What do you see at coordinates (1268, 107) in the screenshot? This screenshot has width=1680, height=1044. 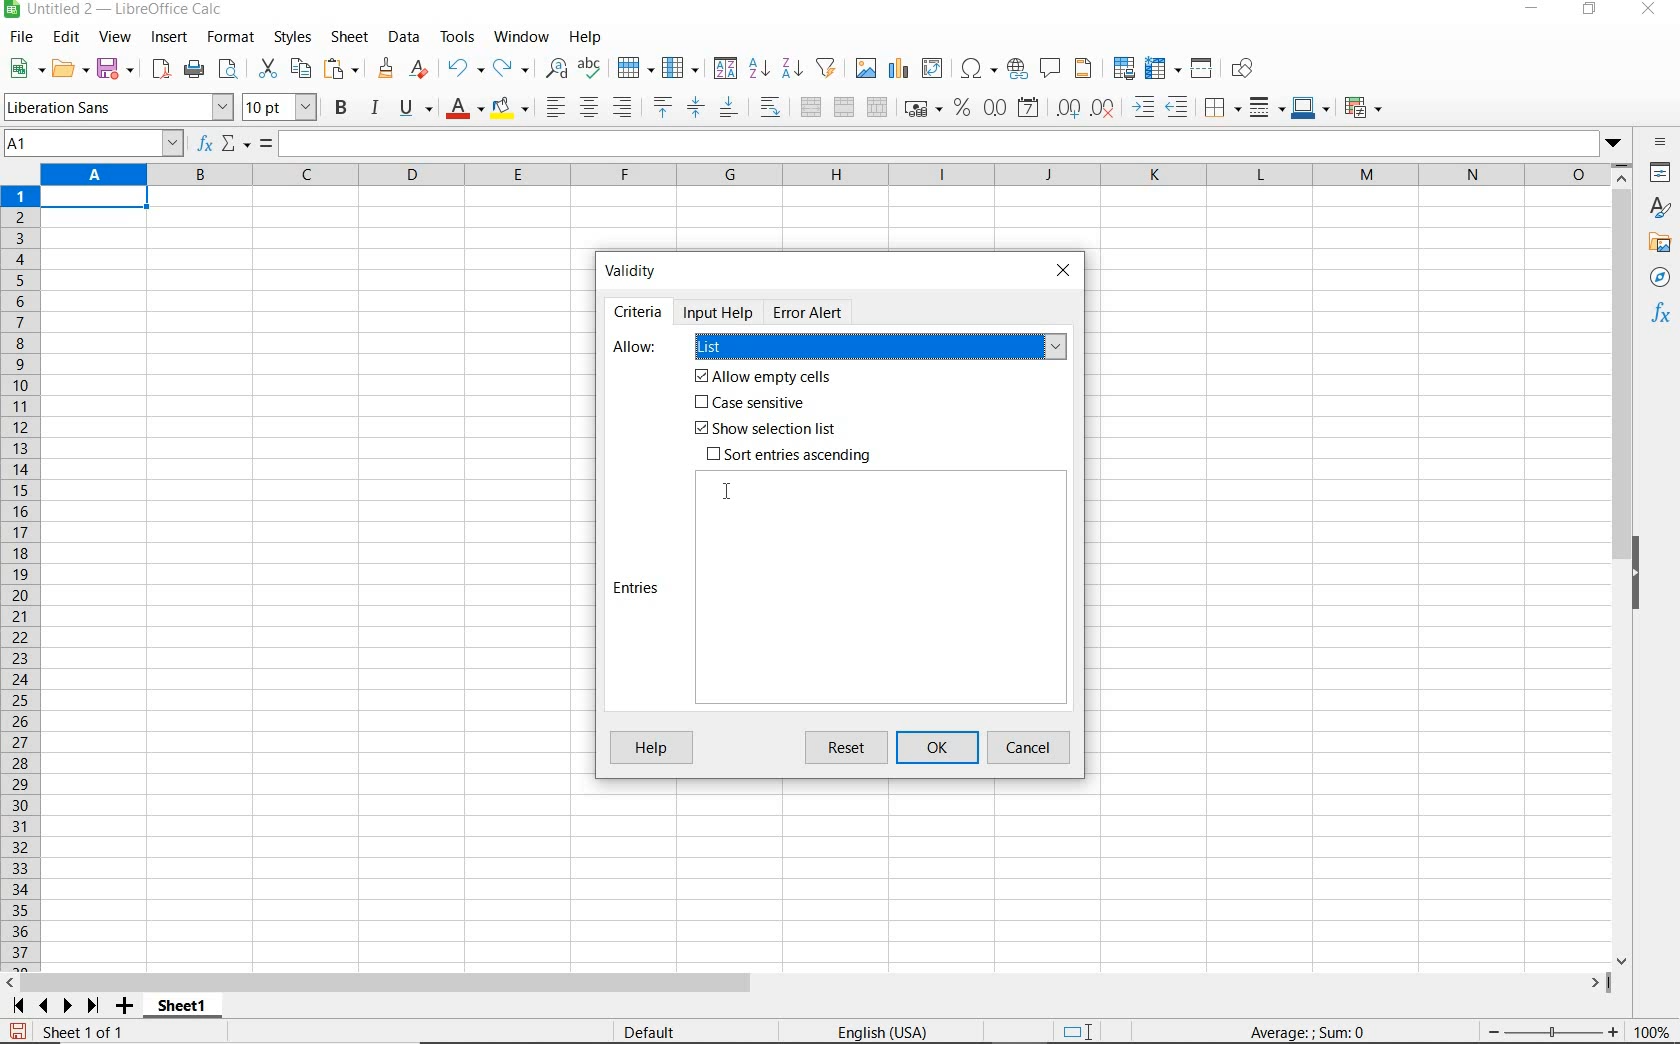 I see `border style` at bounding box center [1268, 107].